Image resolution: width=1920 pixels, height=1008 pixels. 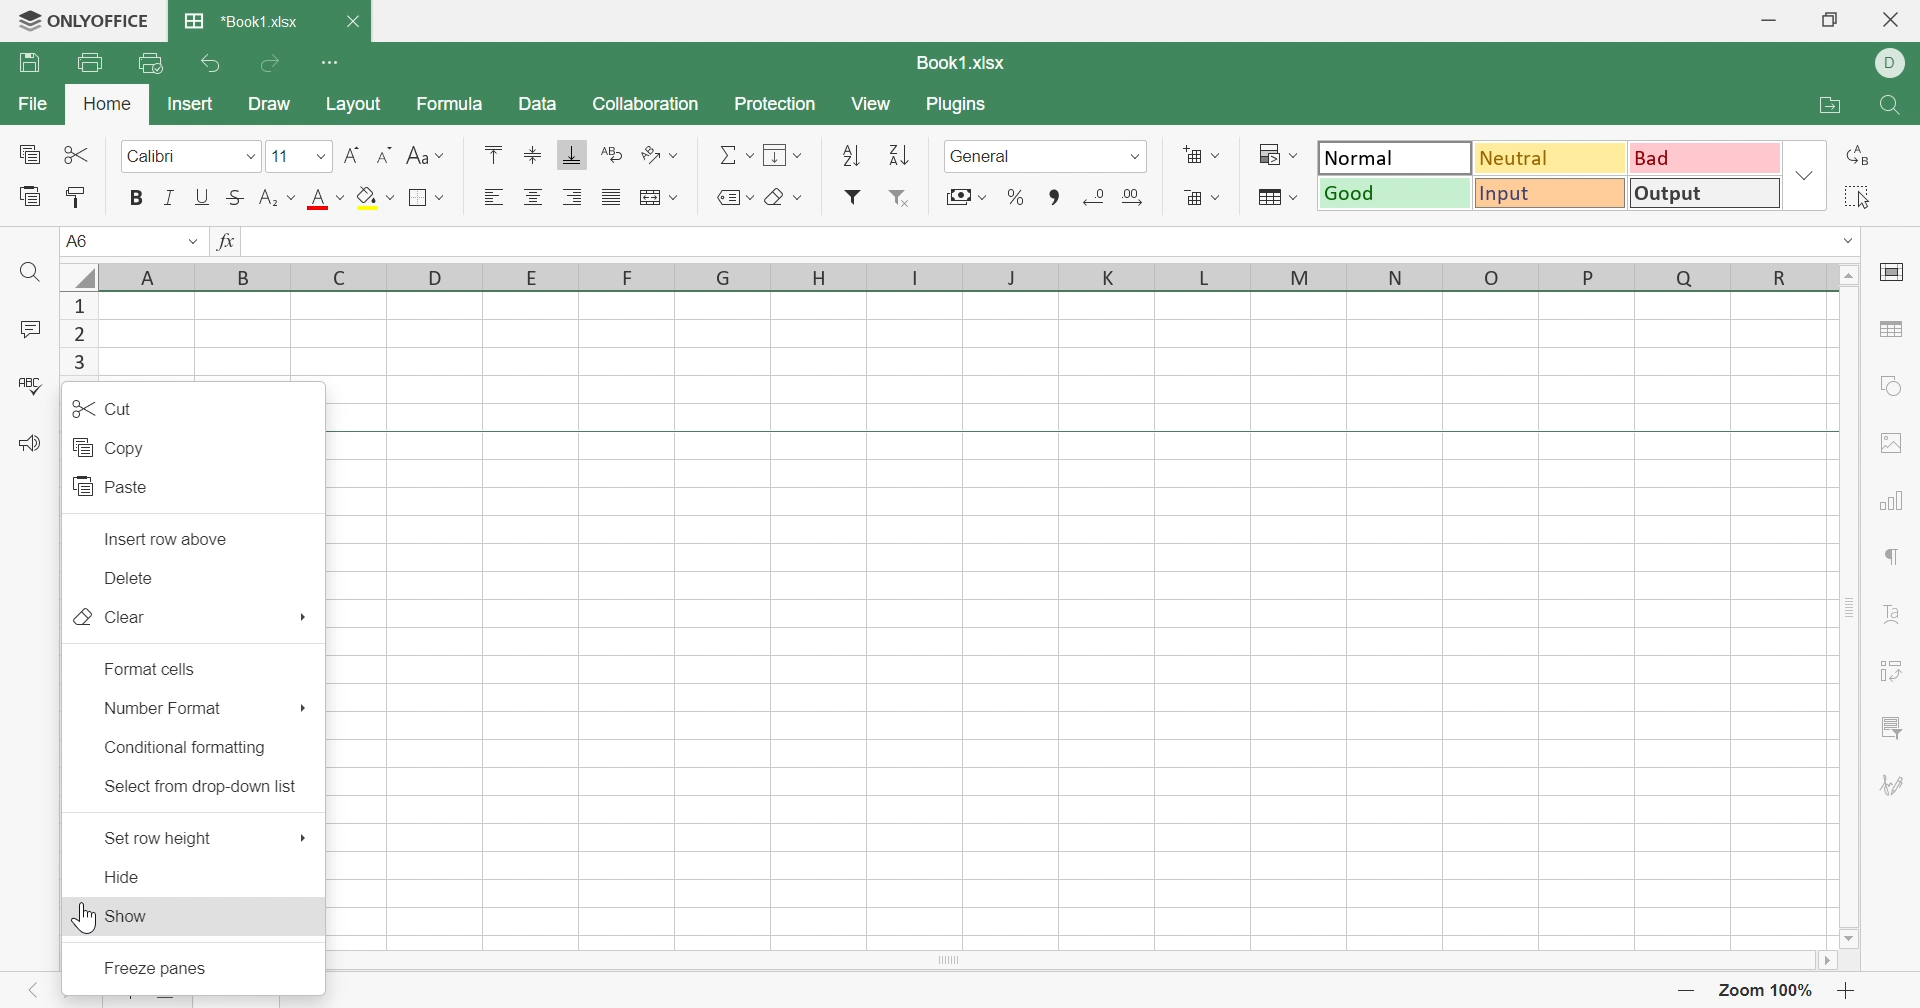 What do you see at coordinates (1133, 160) in the screenshot?
I see `Drop DOWN` at bounding box center [1133, 160].